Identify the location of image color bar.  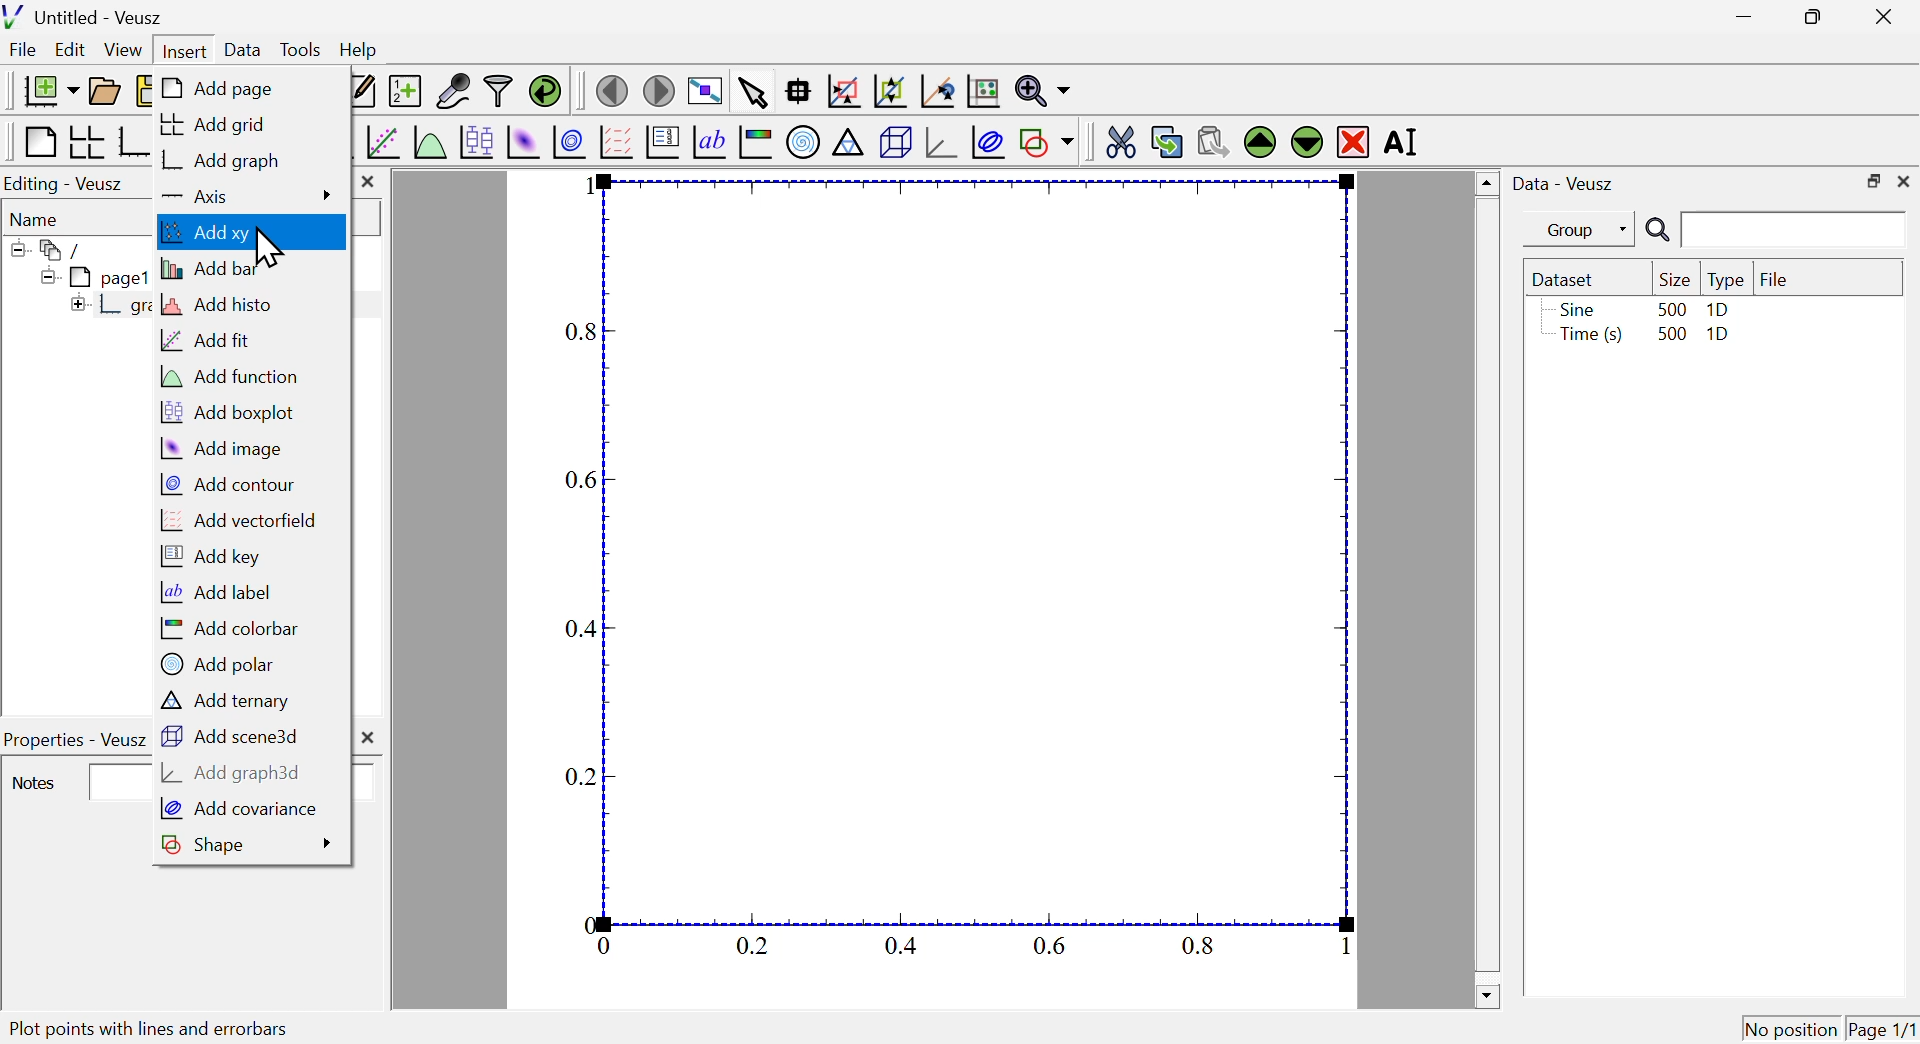
(757, 144).